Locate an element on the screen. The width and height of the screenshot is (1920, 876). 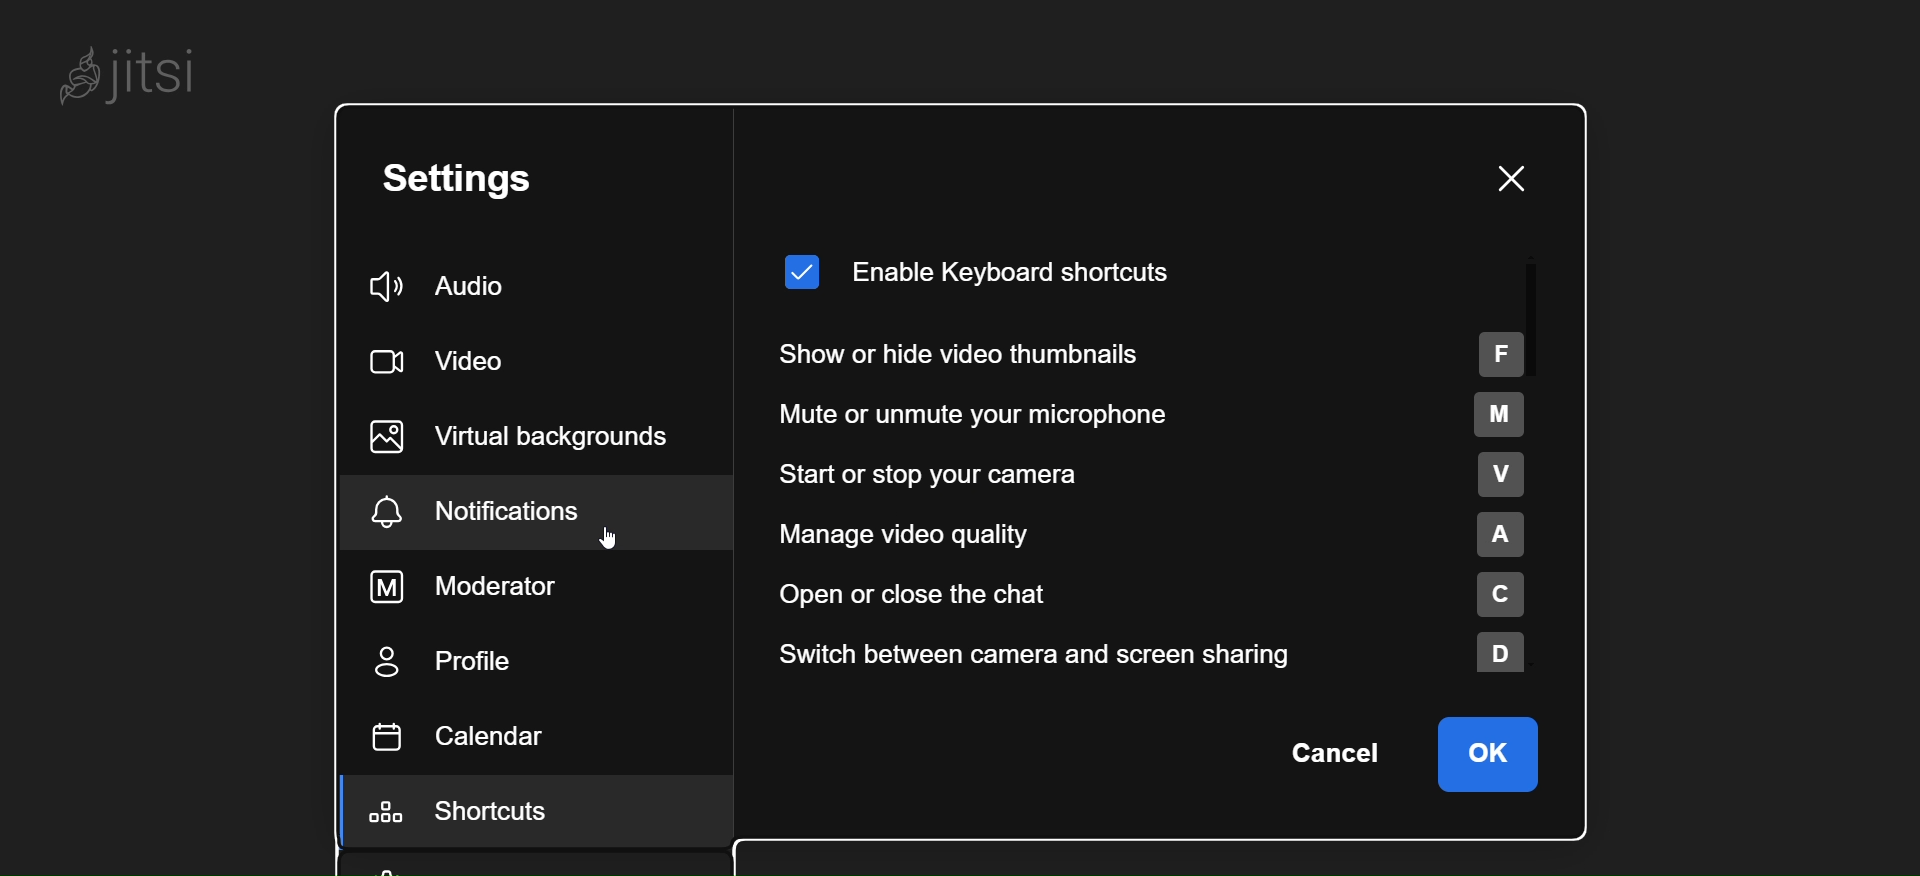
jitsi is located at coordinates (139, 76).